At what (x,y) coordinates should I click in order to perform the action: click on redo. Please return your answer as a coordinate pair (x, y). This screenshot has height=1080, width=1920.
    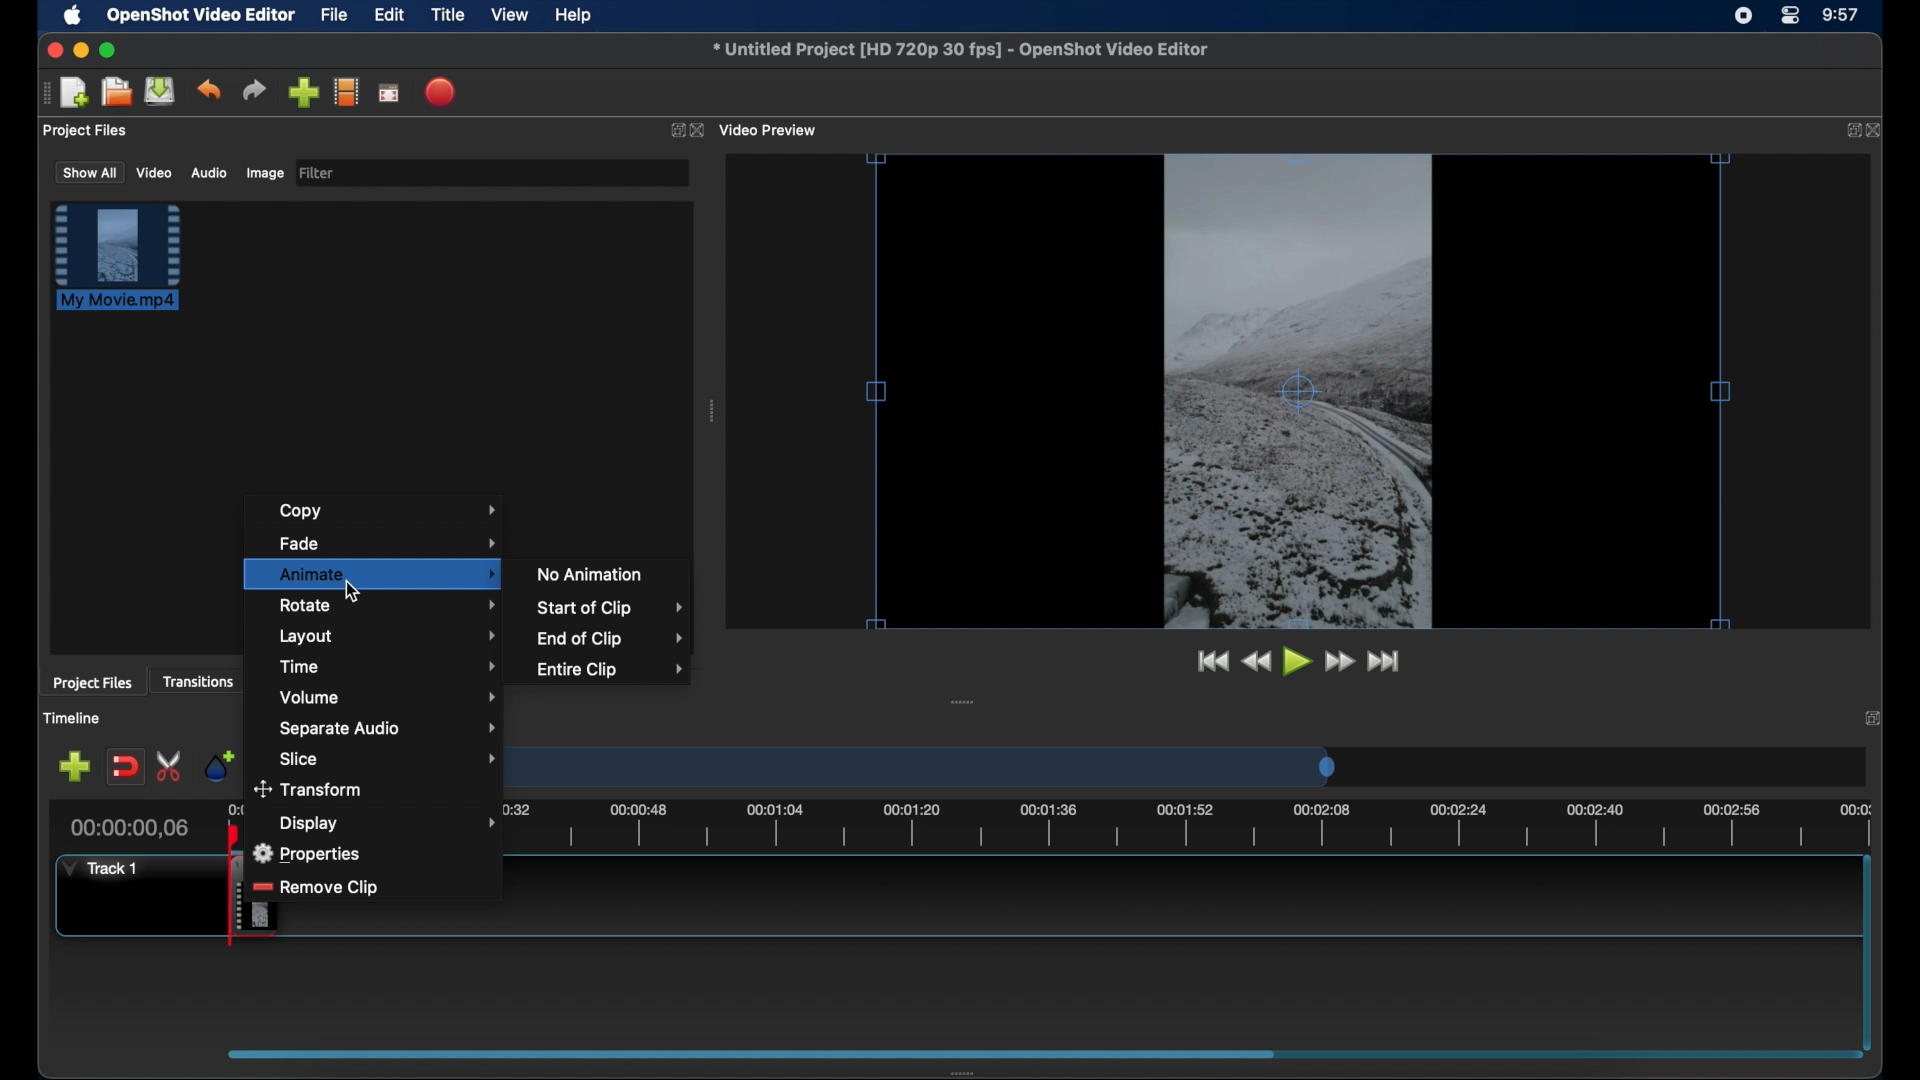
    Looking at the image, I should click on (254, 90).